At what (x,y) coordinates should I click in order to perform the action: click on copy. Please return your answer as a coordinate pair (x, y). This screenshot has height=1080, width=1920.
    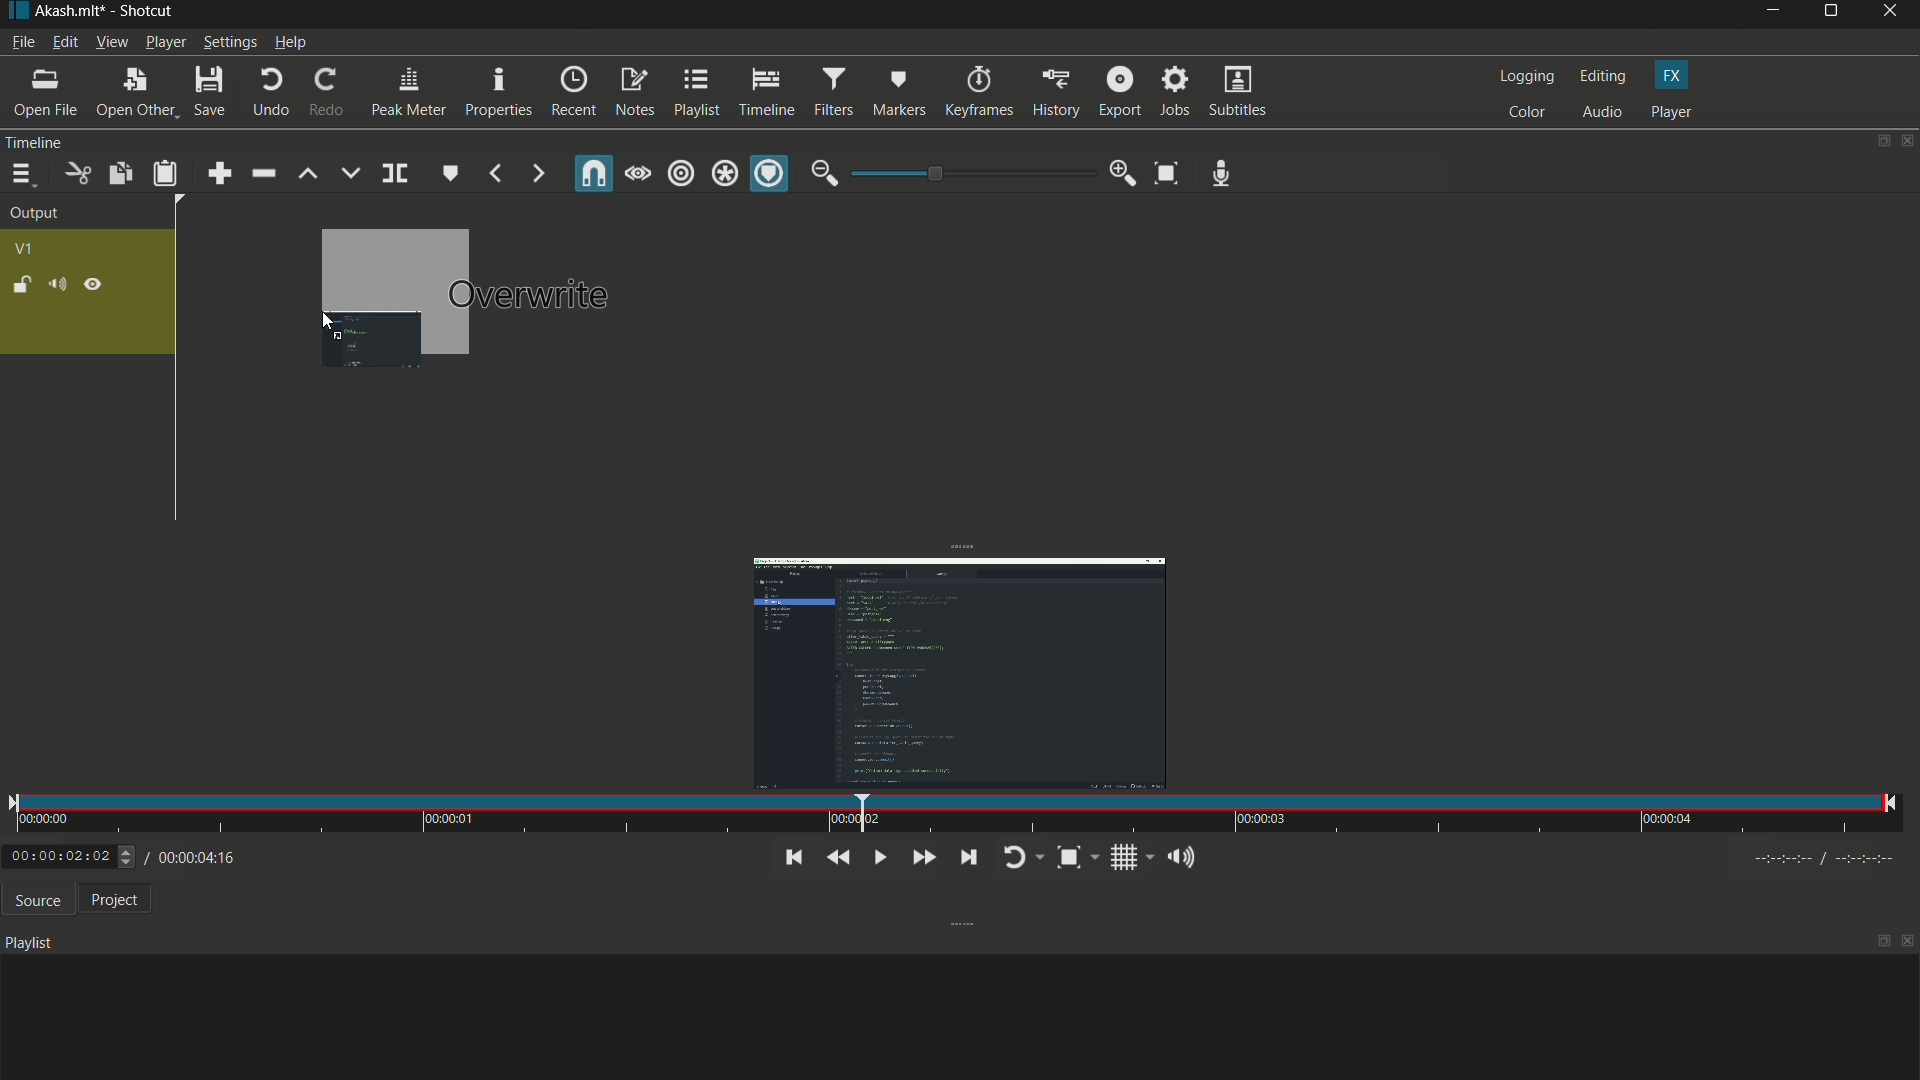
    Looking at the image, I should click on (119, 173).